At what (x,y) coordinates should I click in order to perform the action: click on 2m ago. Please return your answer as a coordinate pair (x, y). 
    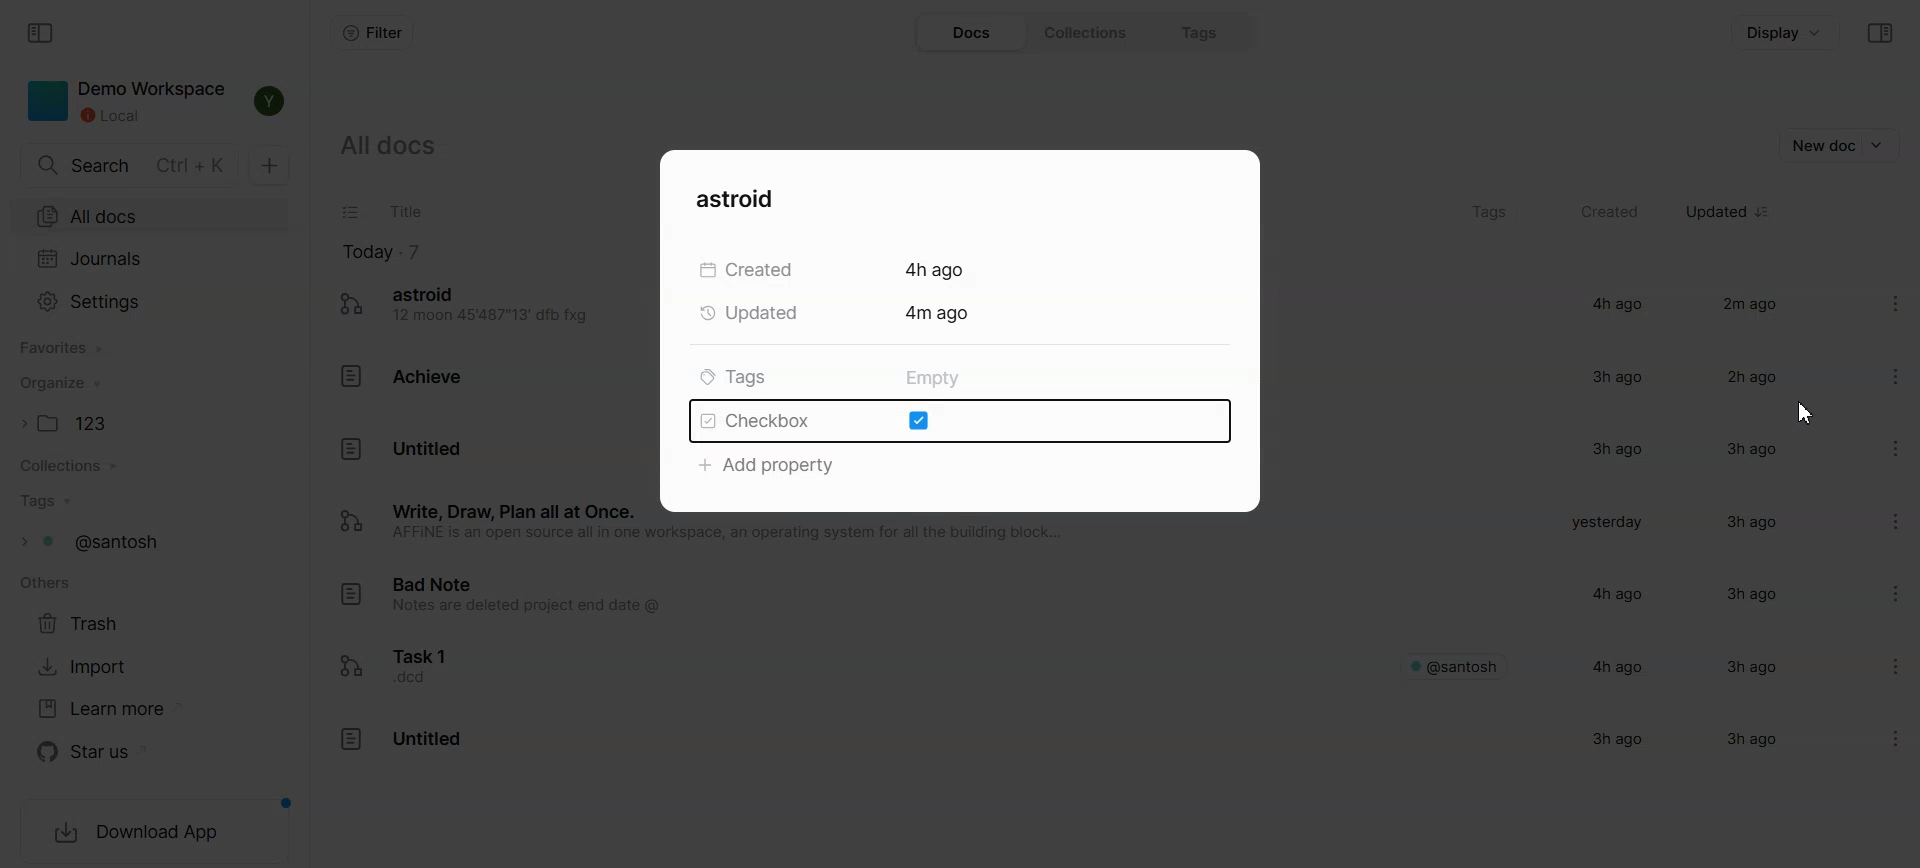
    Looking at the image, I should click on (1751, 306).